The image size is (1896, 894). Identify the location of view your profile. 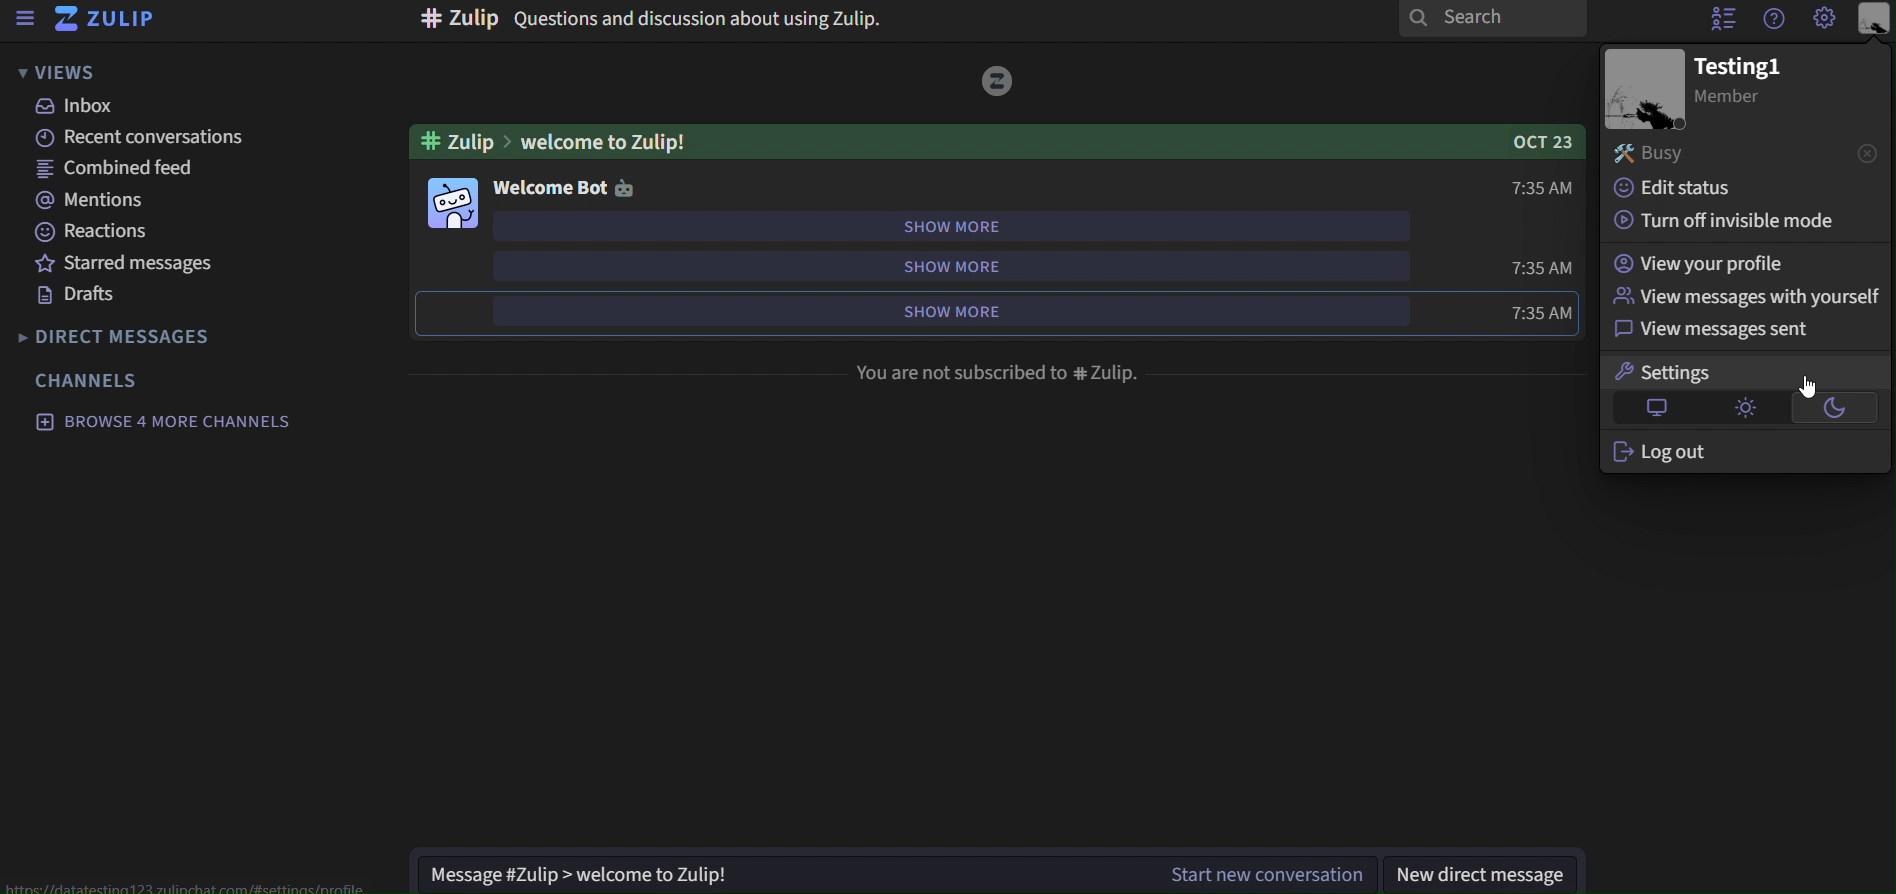
(1740, 263).